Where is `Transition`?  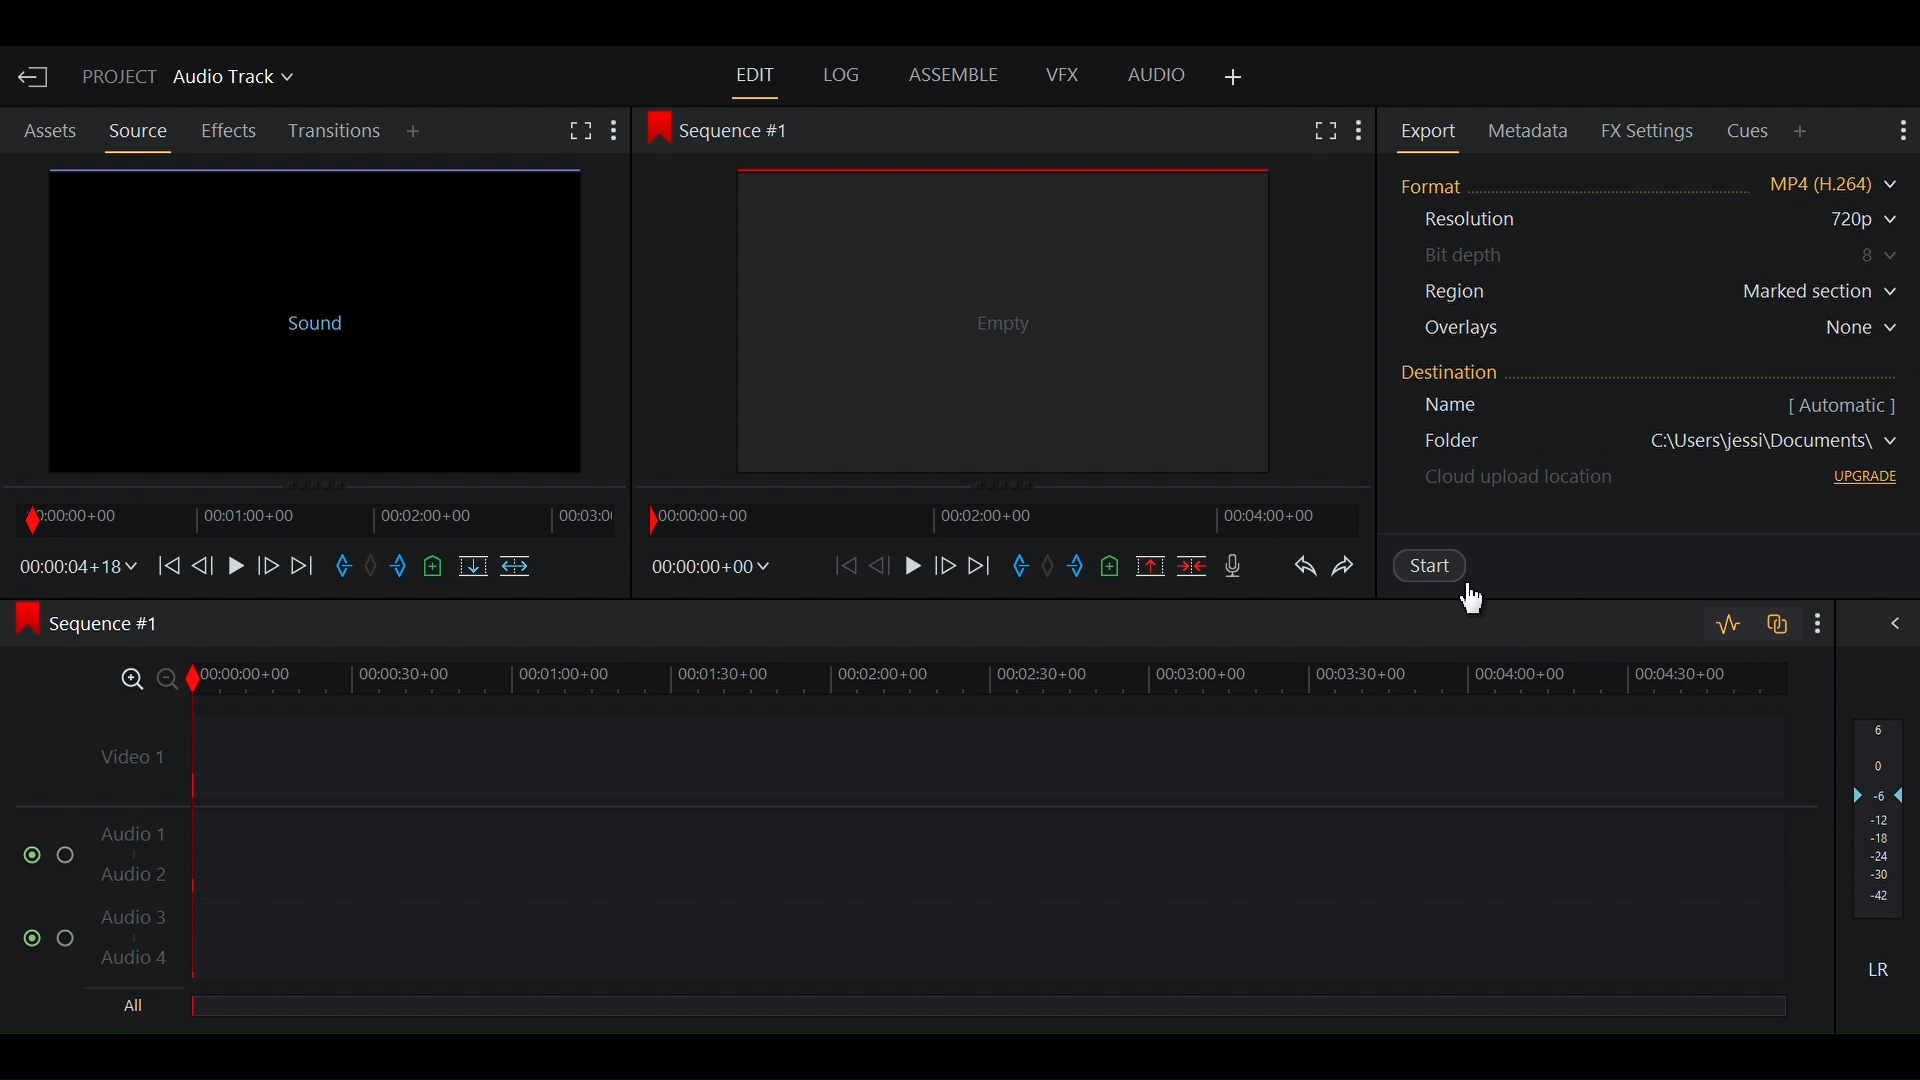 Transition is located at coordinates (337, 132).